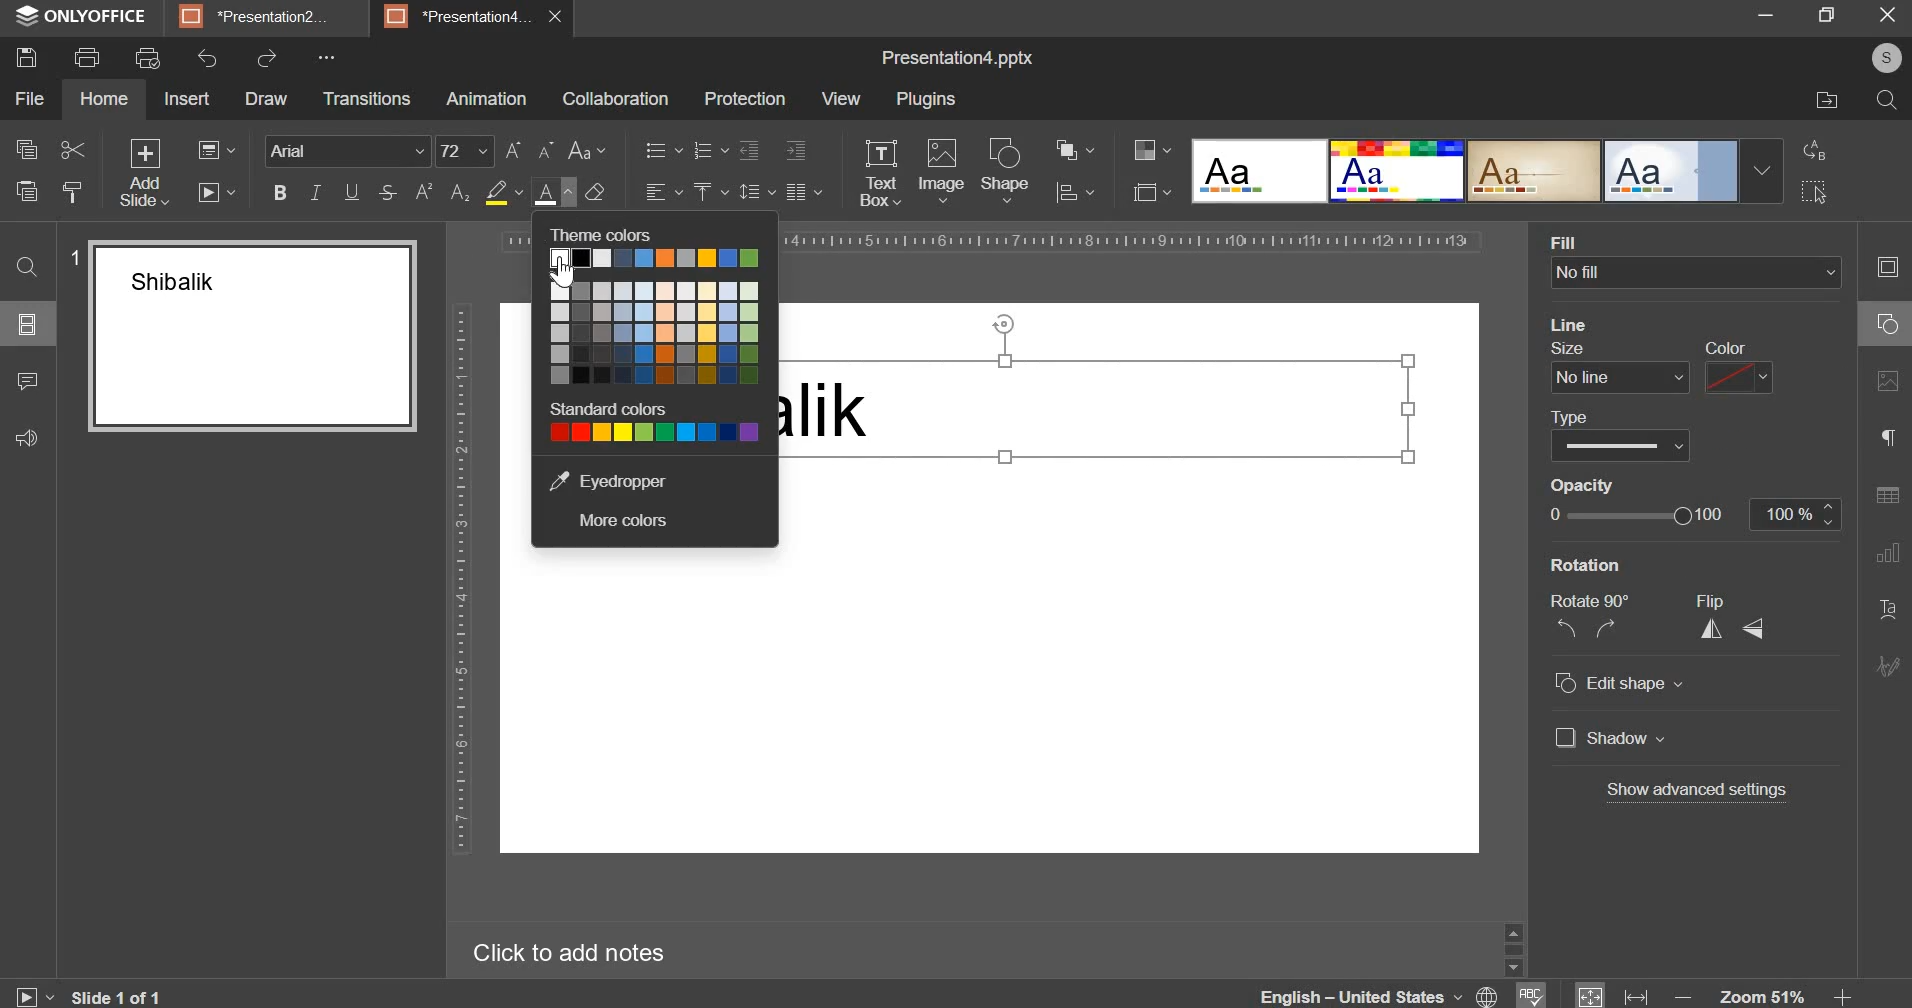 Image resolution: width=1912 pixels, height=1008 pixels. I want to click on bullets, so click(662, 150).